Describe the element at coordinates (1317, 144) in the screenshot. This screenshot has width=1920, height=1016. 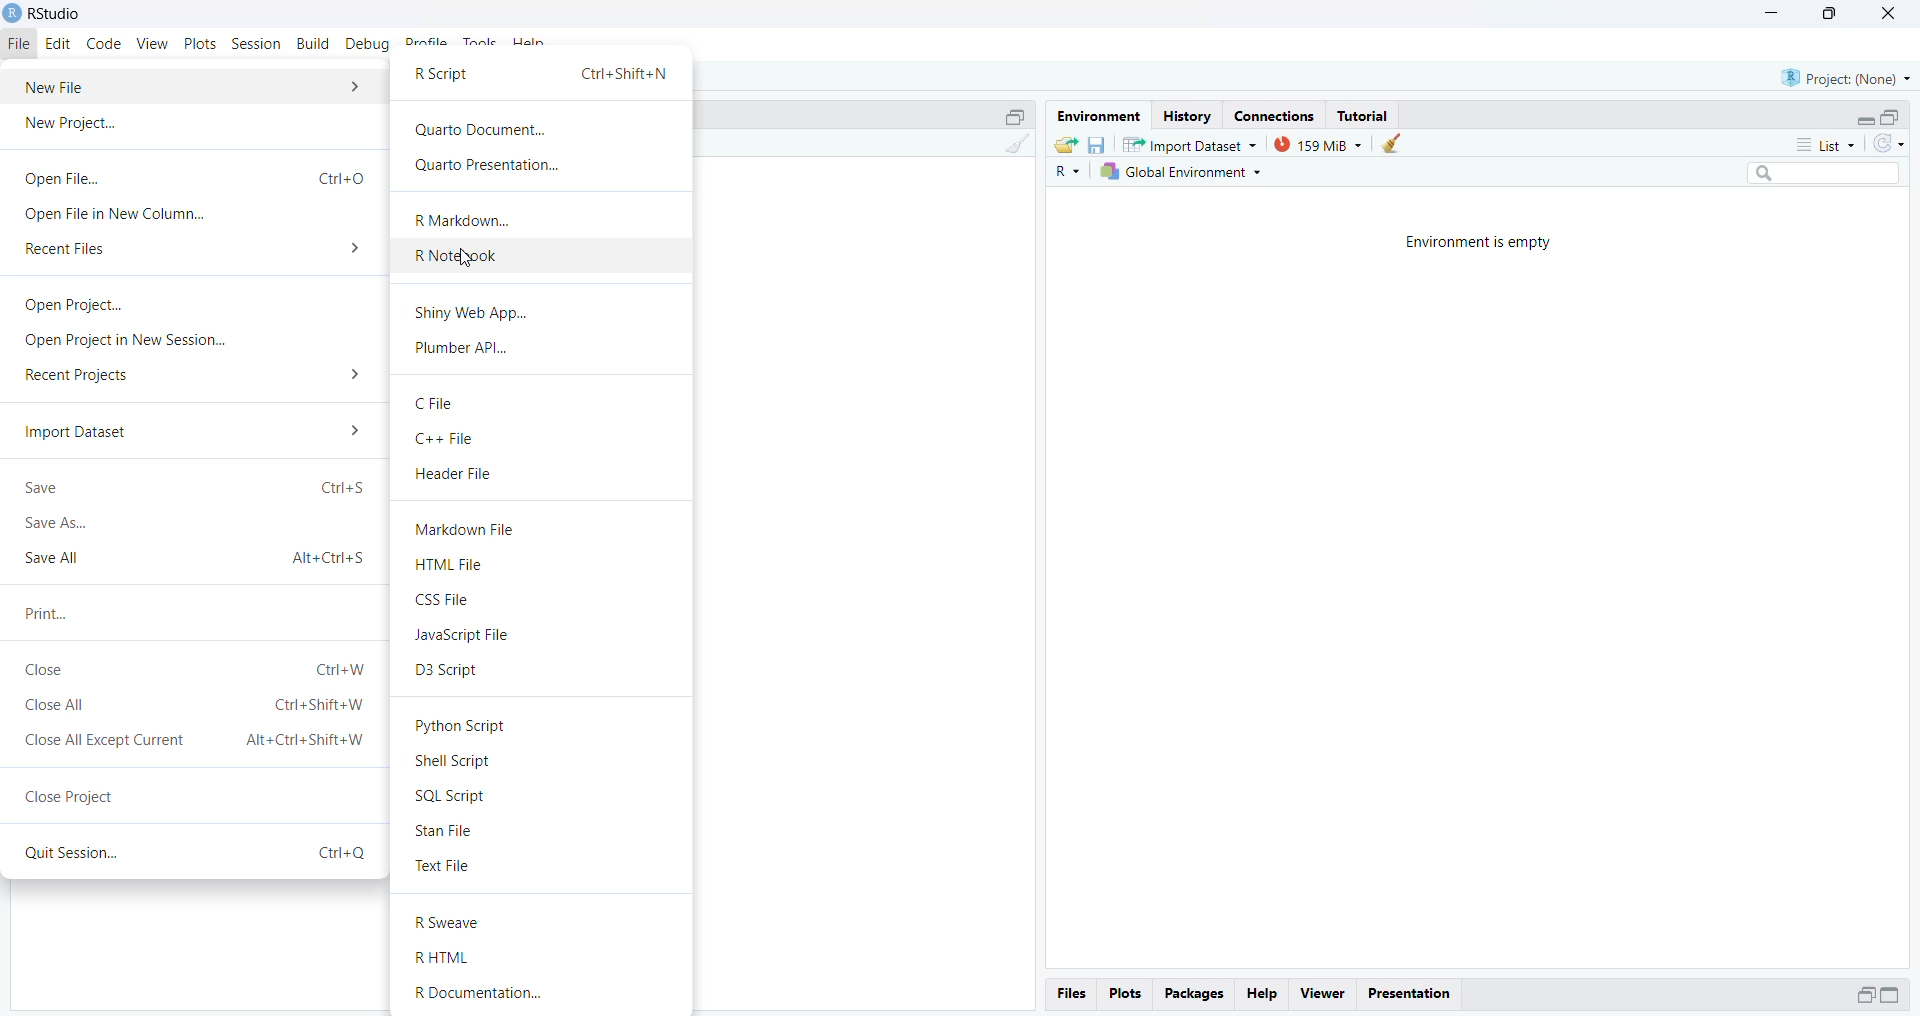
I see `159 MB` at that location.